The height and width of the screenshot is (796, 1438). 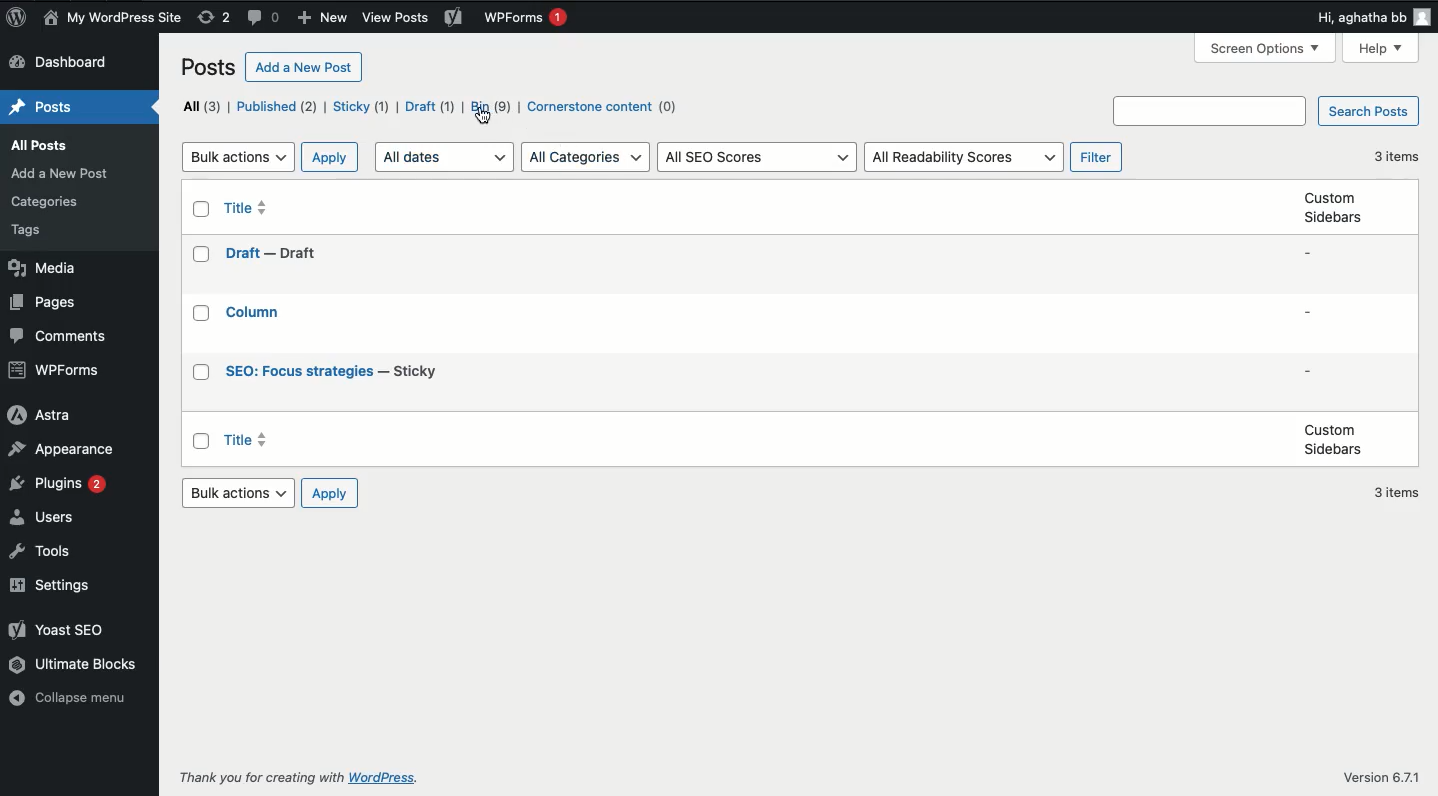 What do you see at coordinates (304, 68) in the screenshot?
I see `Add a new post` at bounding box center [304, 68].